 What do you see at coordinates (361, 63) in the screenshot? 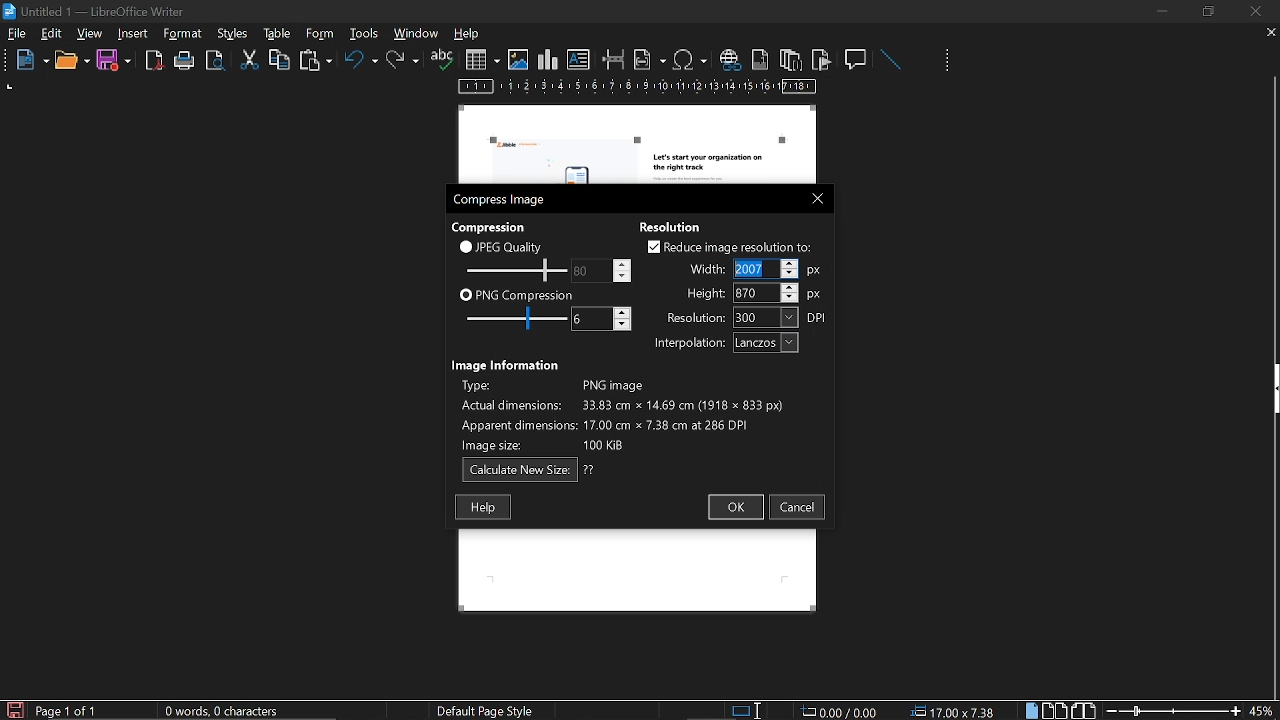
I see `undo` at bounding box center [361, 63].